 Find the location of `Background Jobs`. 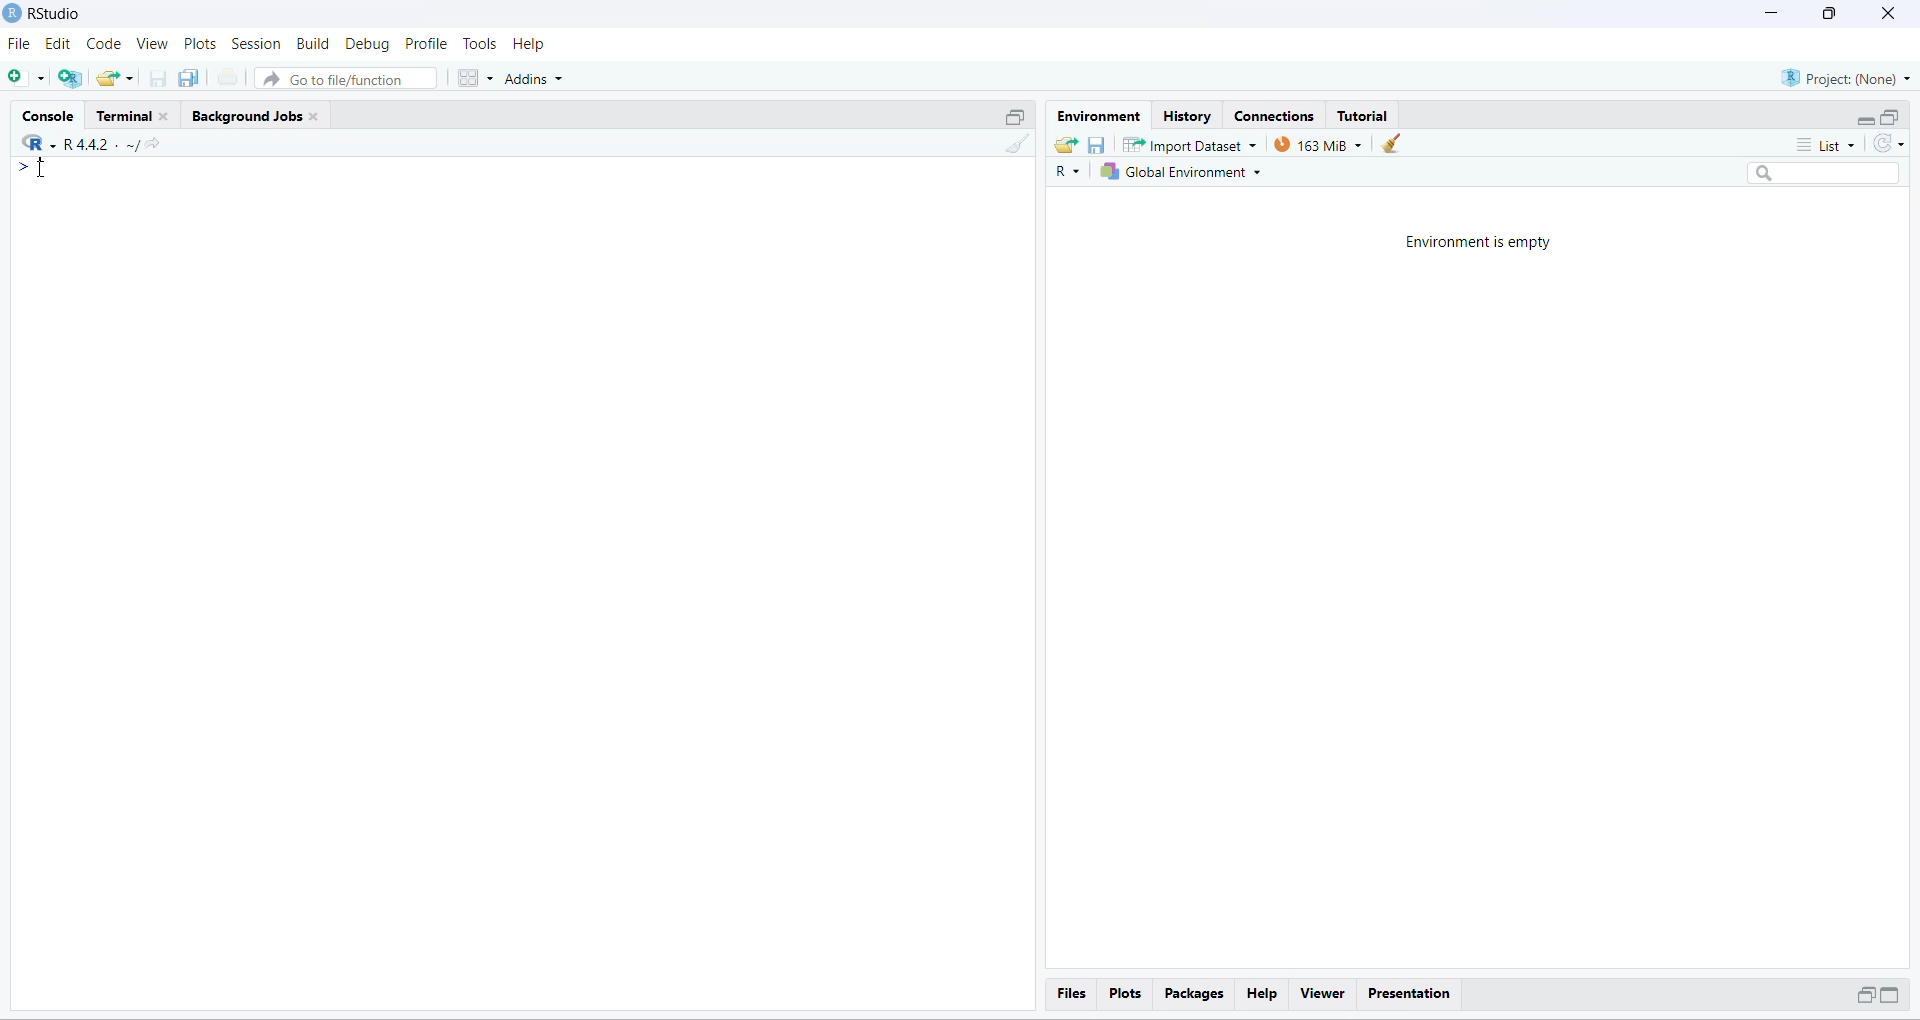

Background Jobs is located at coordinates (260, 114).